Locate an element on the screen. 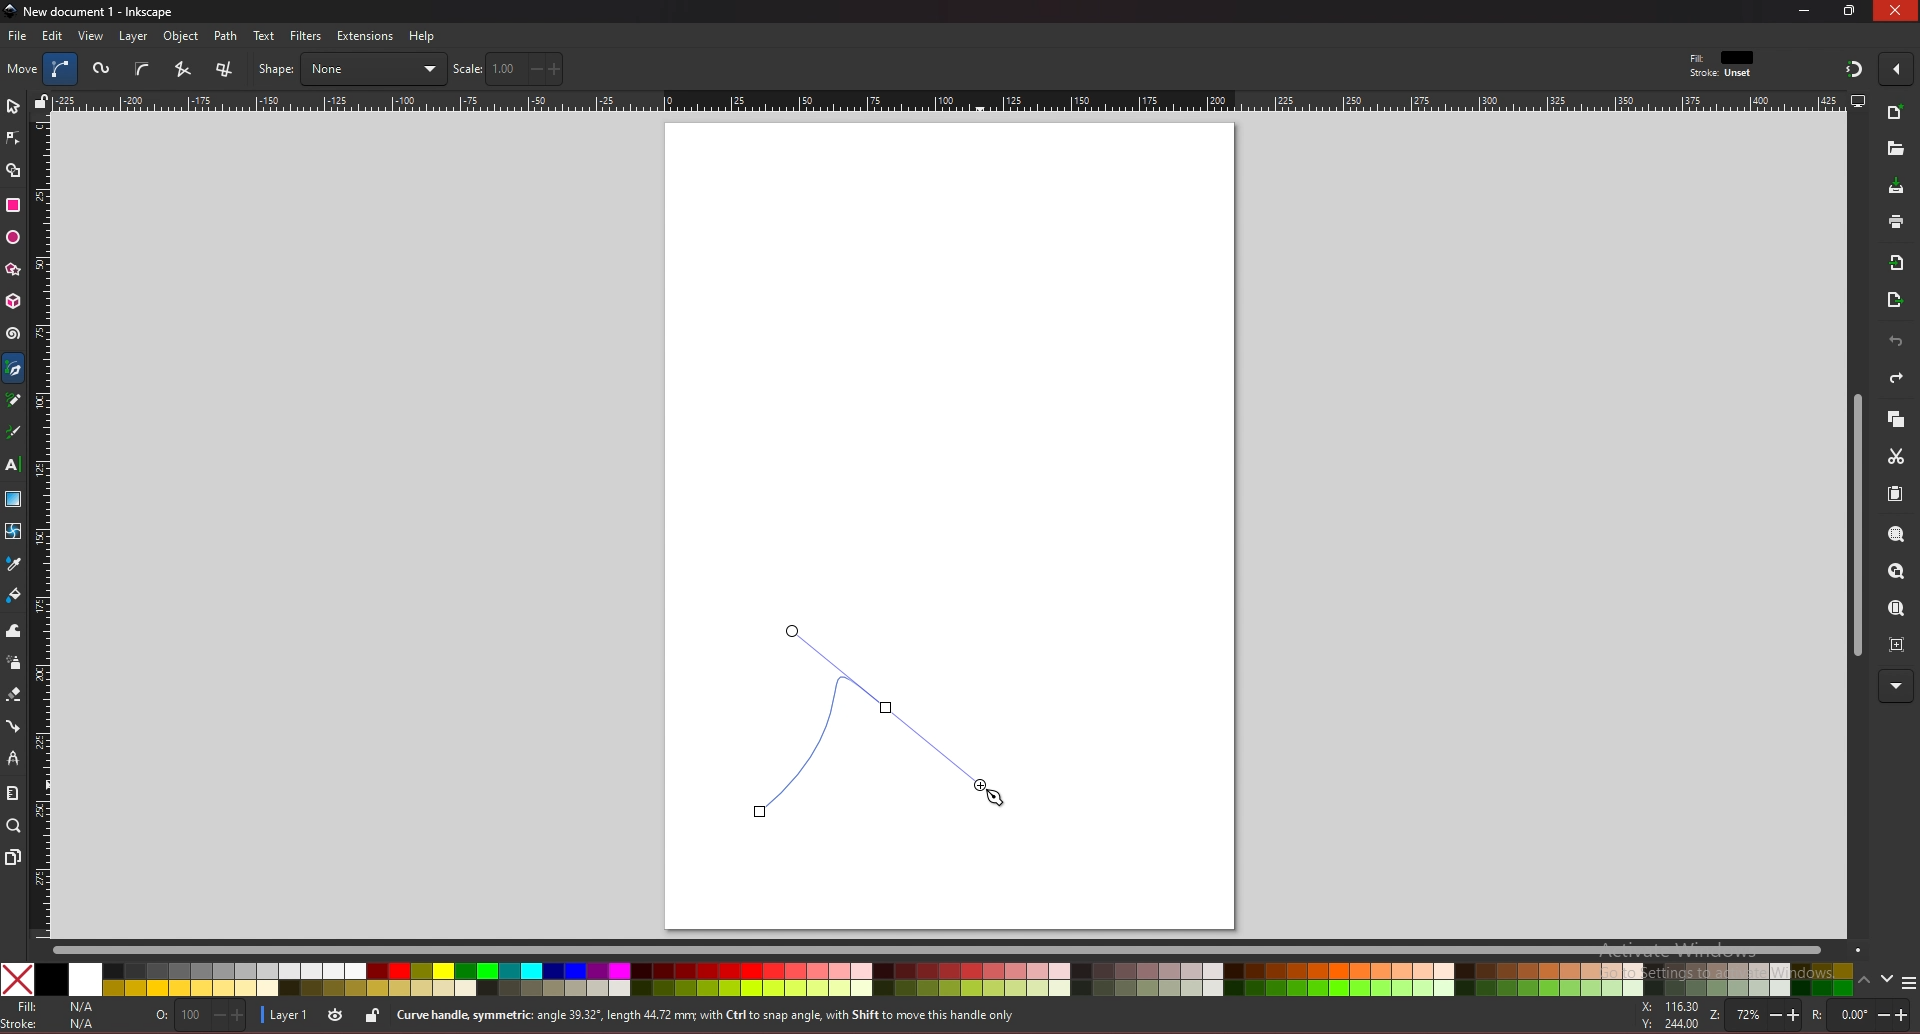 Image resolution: width=1920 pixels, height=1034 pixels. minimize is located at coordinates (1805, 10).